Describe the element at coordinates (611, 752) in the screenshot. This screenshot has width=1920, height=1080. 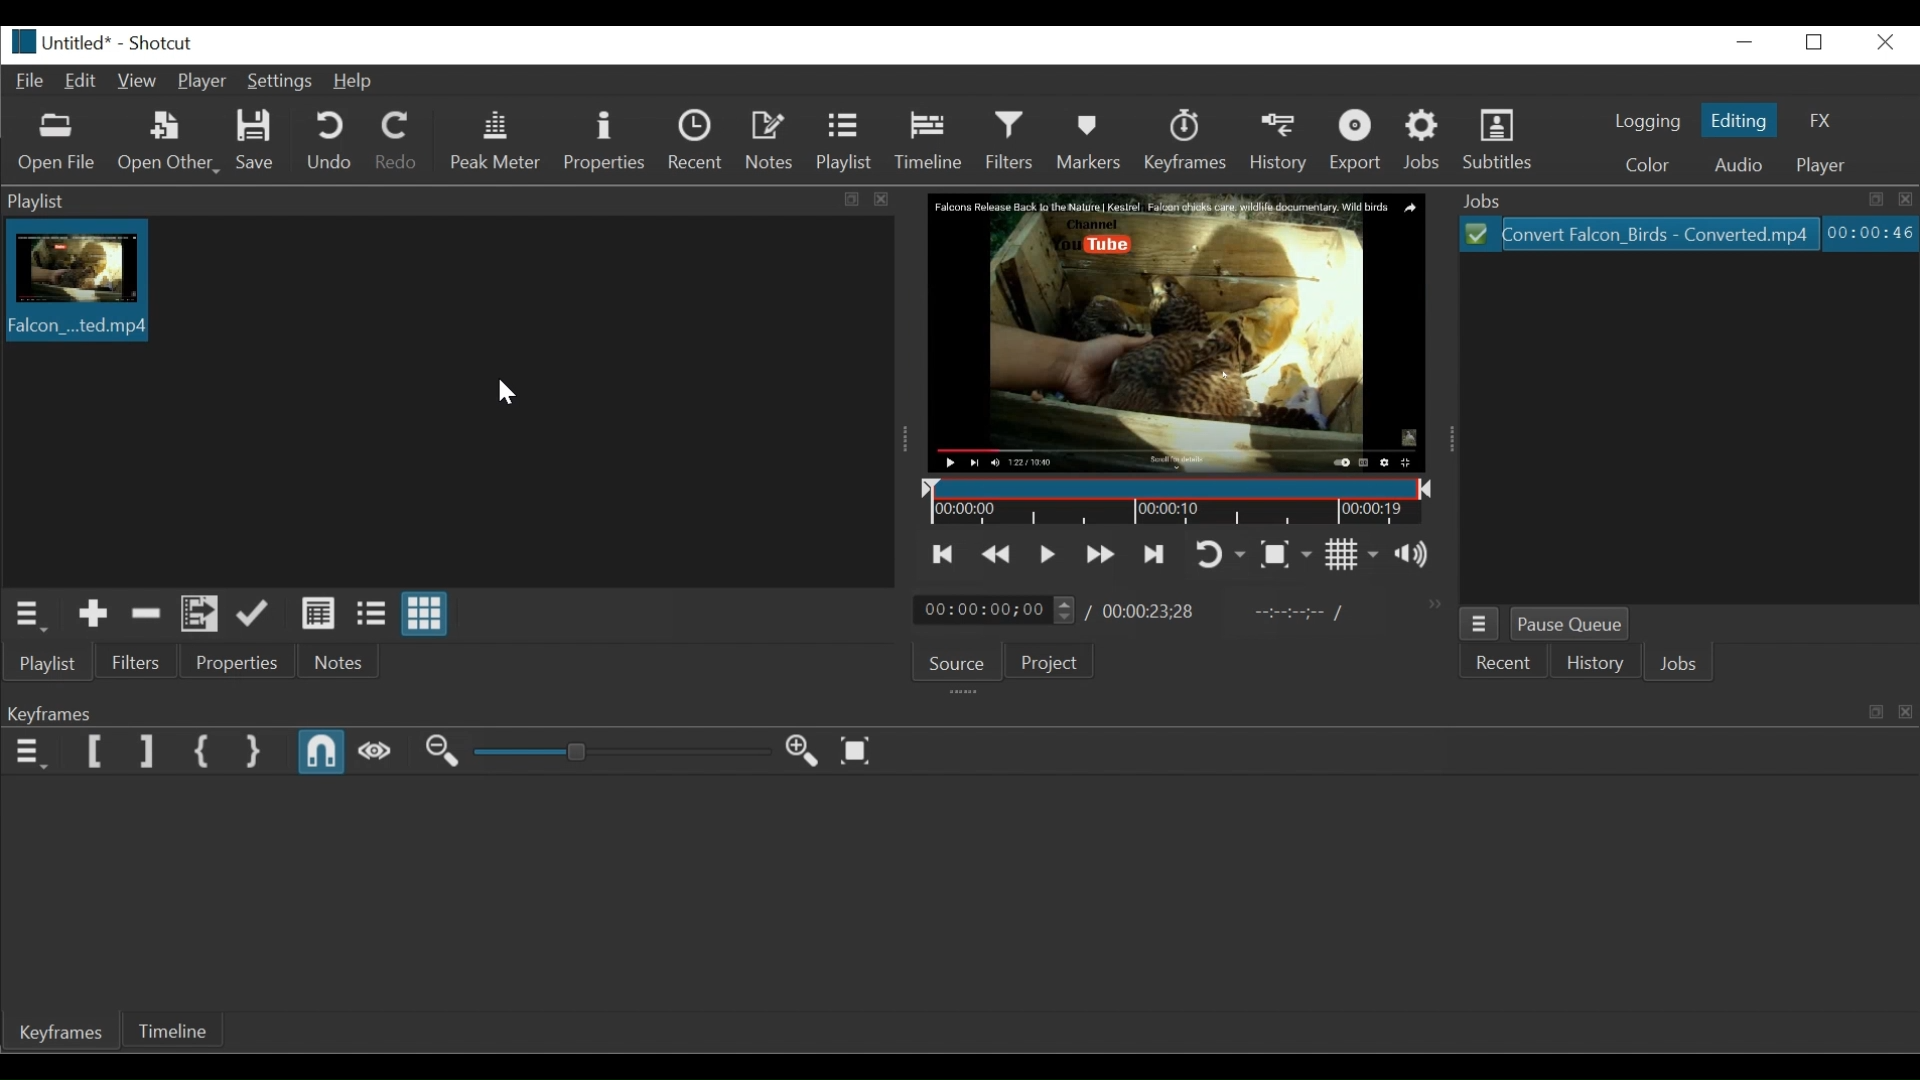
I see `Adjust Zoom Keyframe` at that location.